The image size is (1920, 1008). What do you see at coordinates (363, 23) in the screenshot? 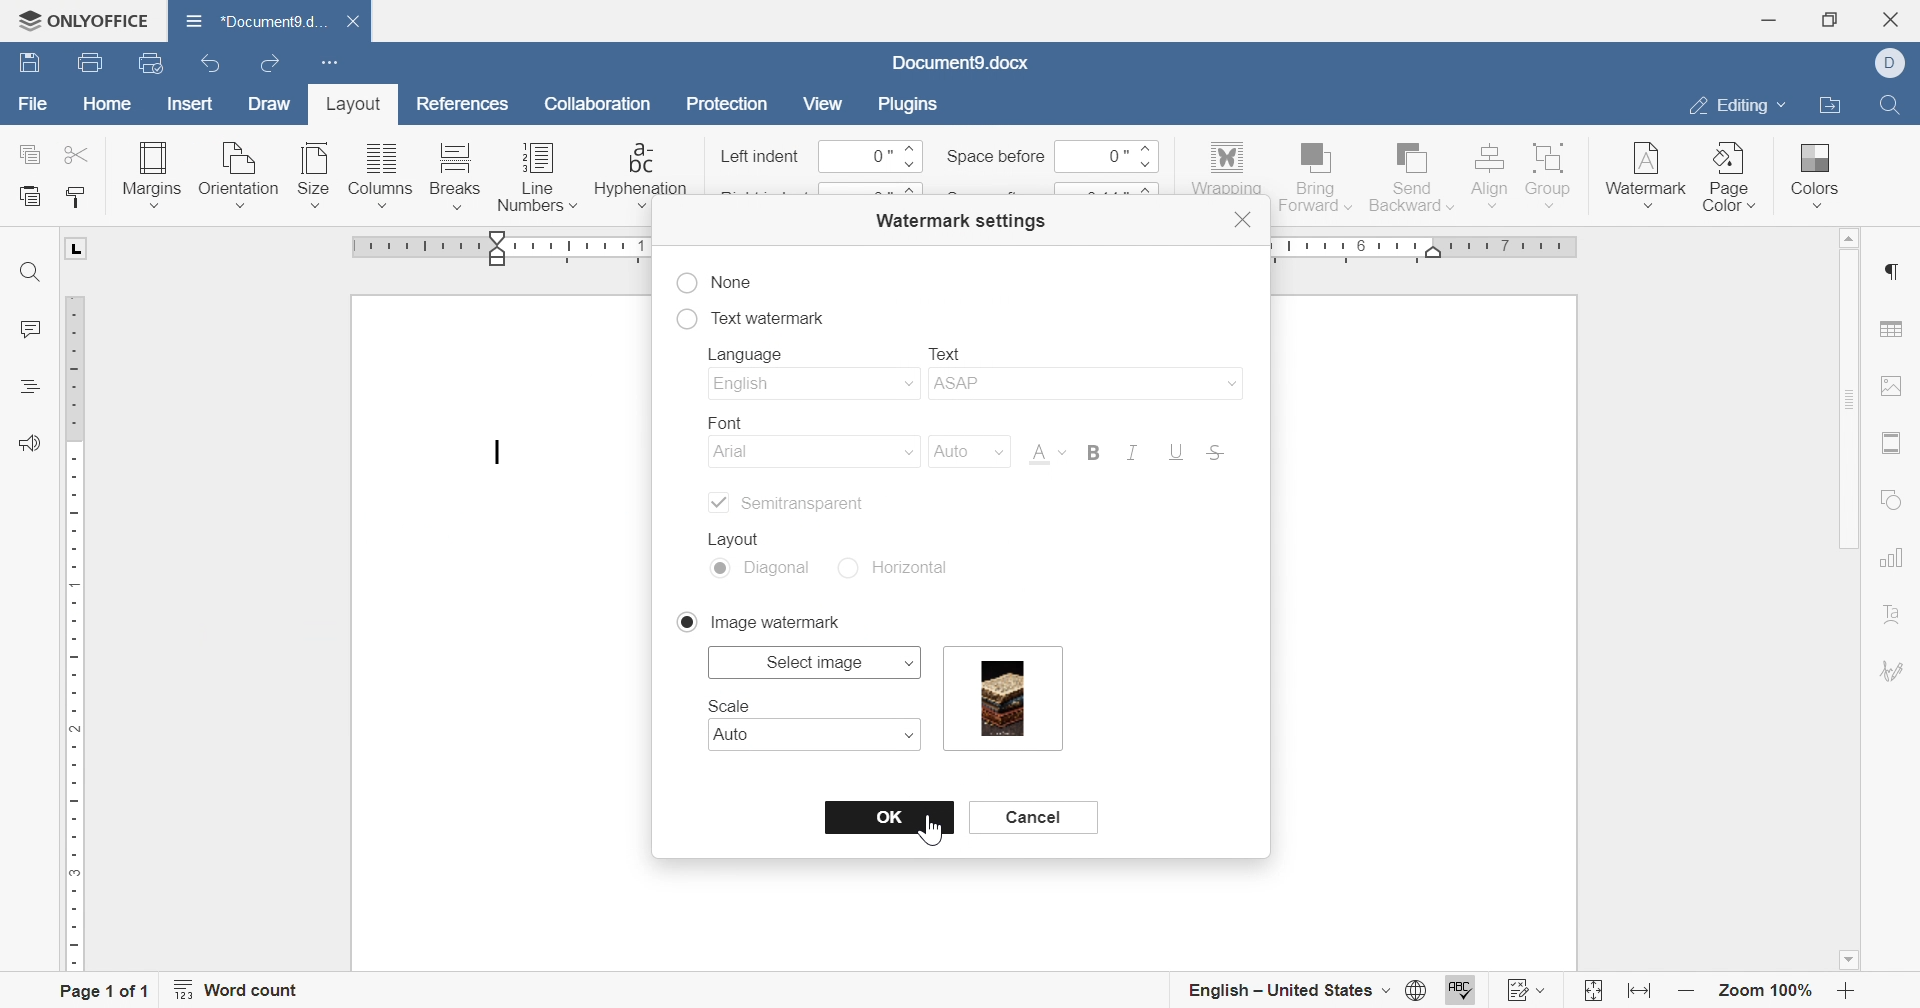
I see `close` at bounding box center [363, 23].